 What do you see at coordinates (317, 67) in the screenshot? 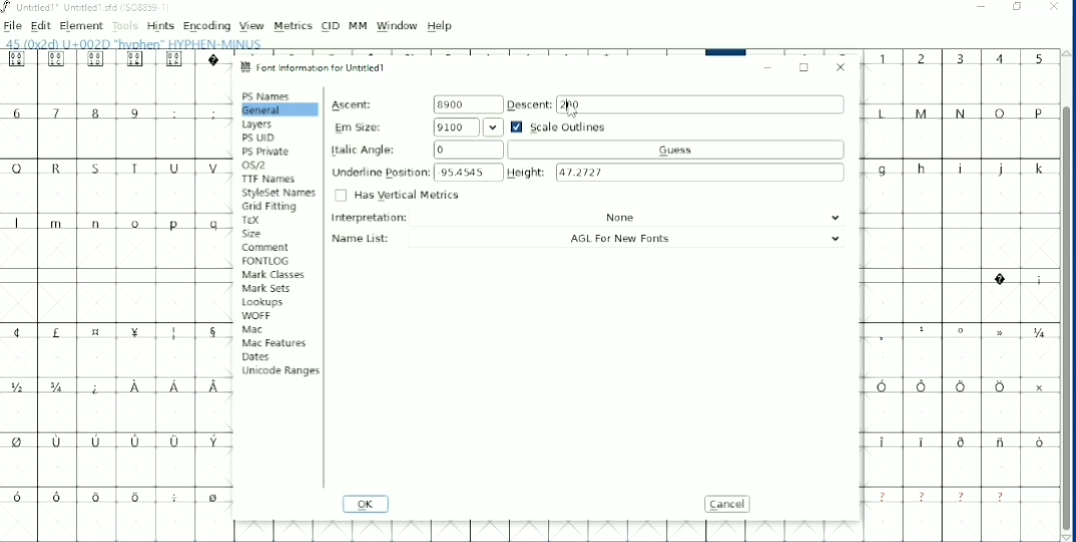
I see `Font information` at bounding box center [317, 67].